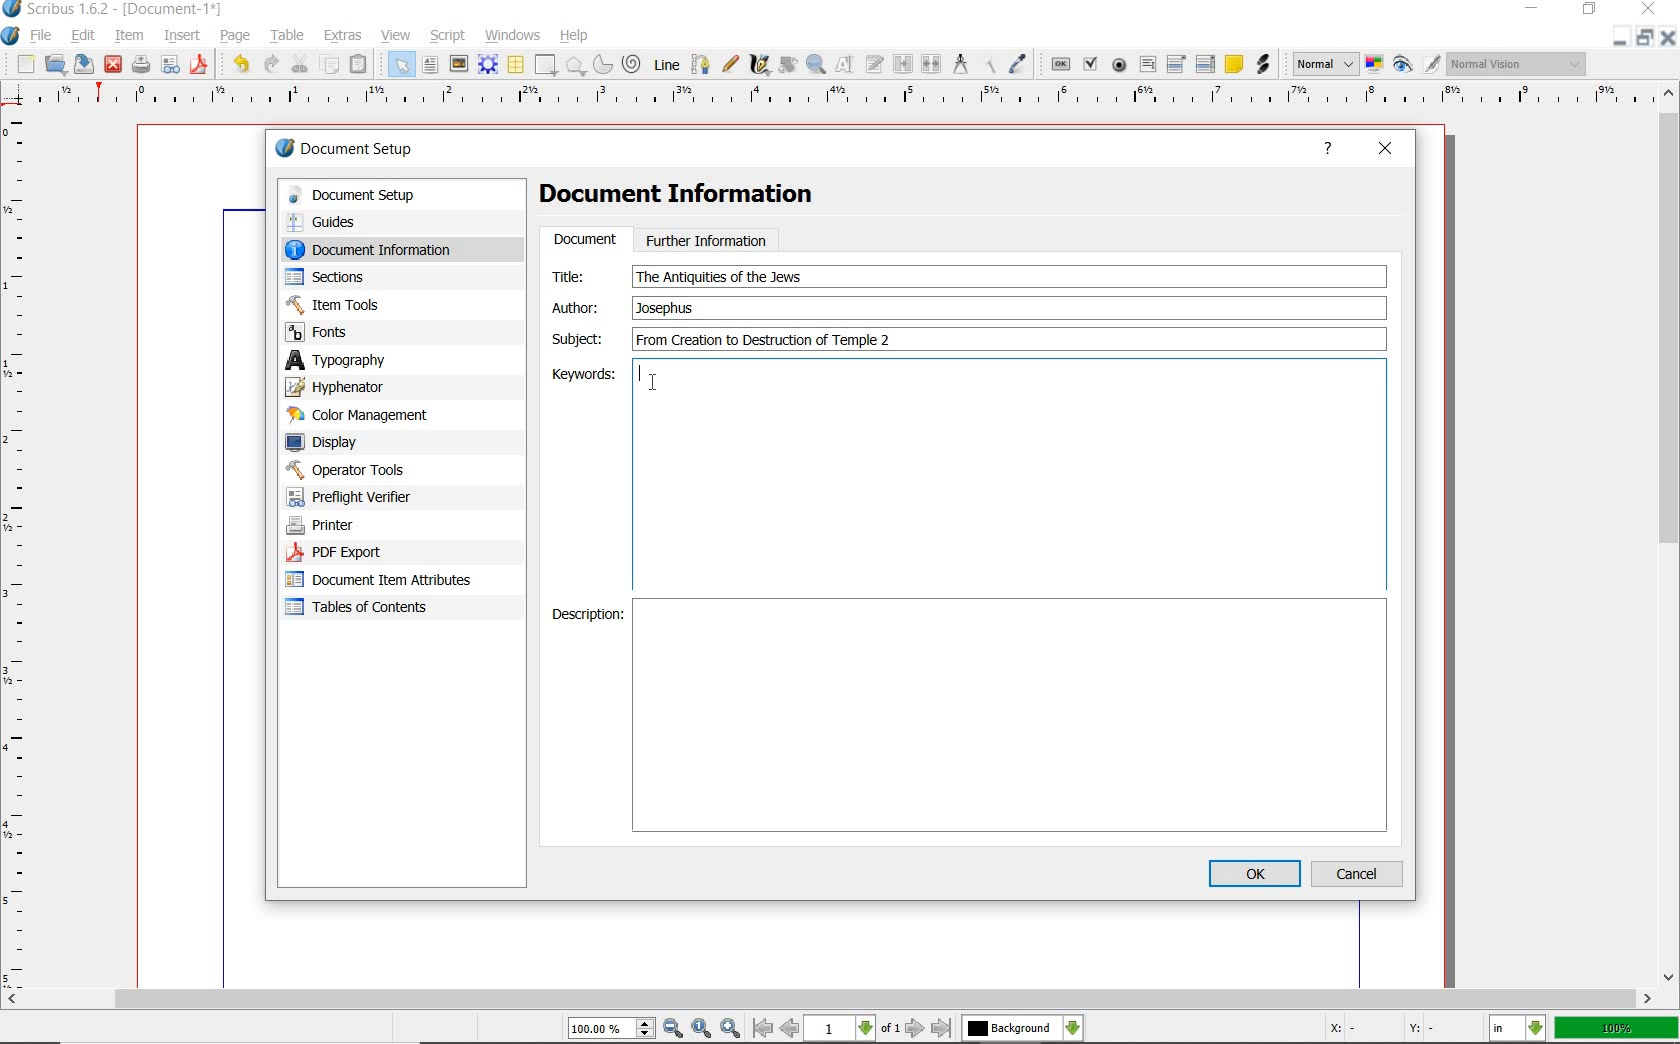 The height and width of the screenshot is (1044, 1680). I want to click on Document Information, so click(693, 197).